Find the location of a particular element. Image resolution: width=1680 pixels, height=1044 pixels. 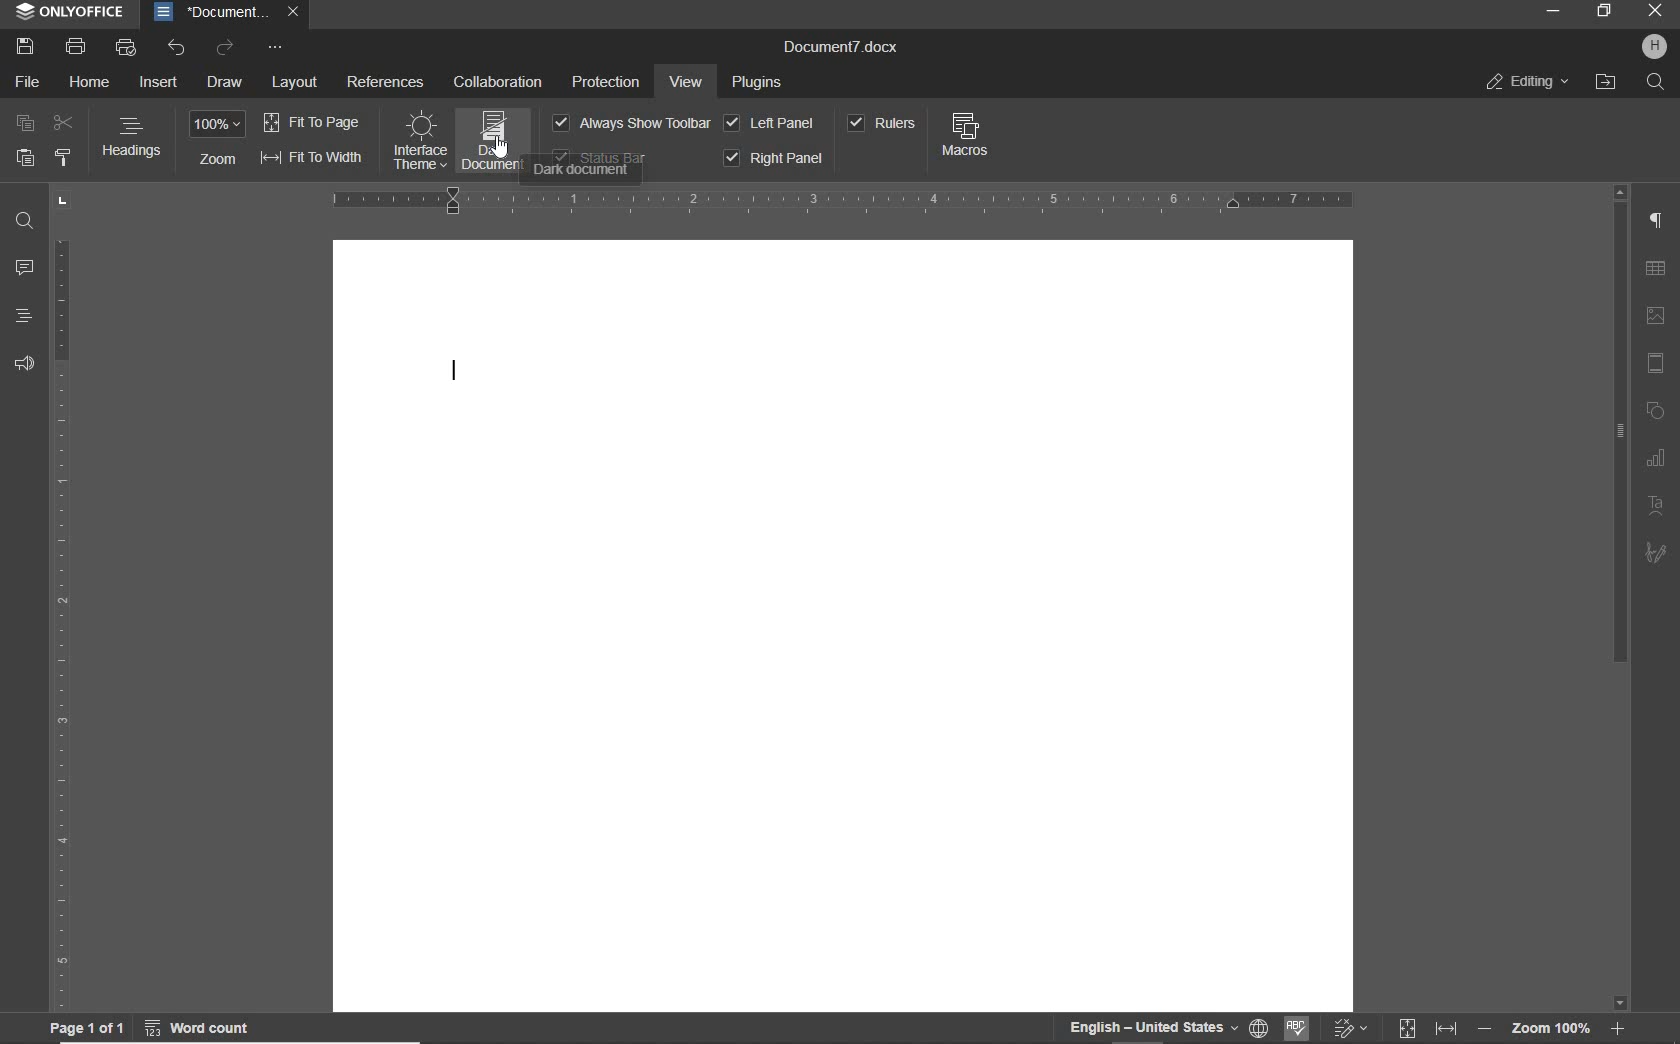

HOME is located at coordinates (92, 81).